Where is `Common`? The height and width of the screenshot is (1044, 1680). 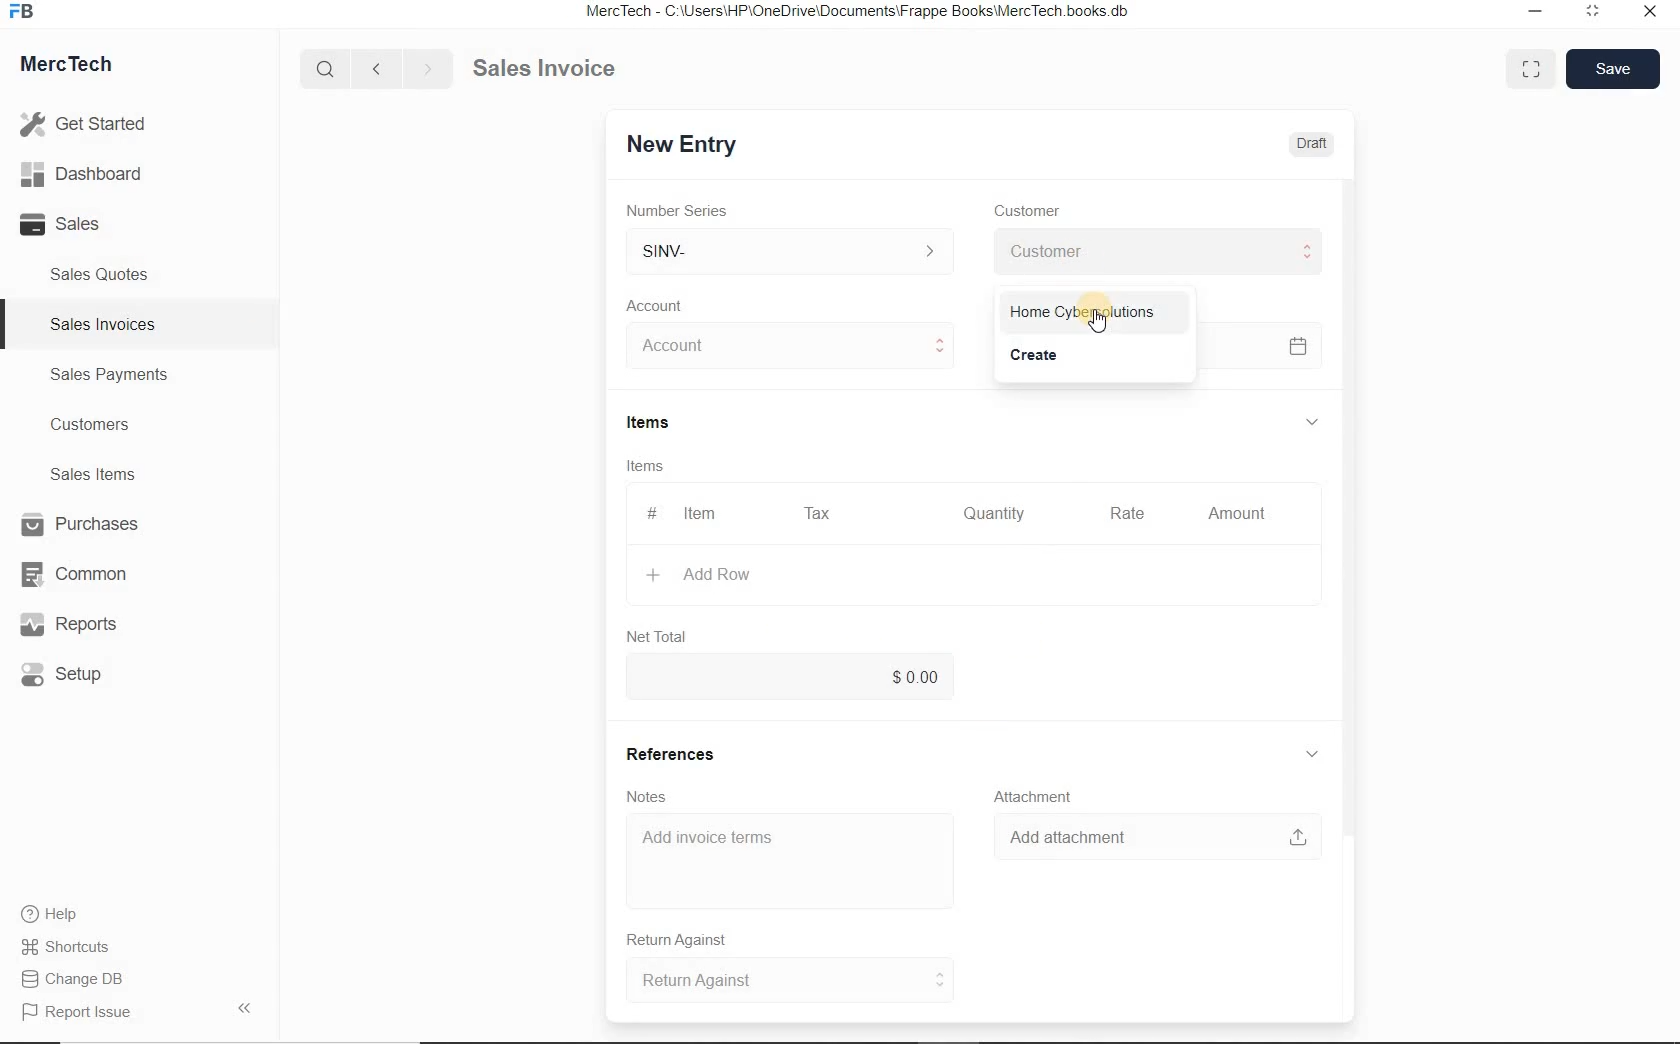
Common is located at coordinates (83, 573).